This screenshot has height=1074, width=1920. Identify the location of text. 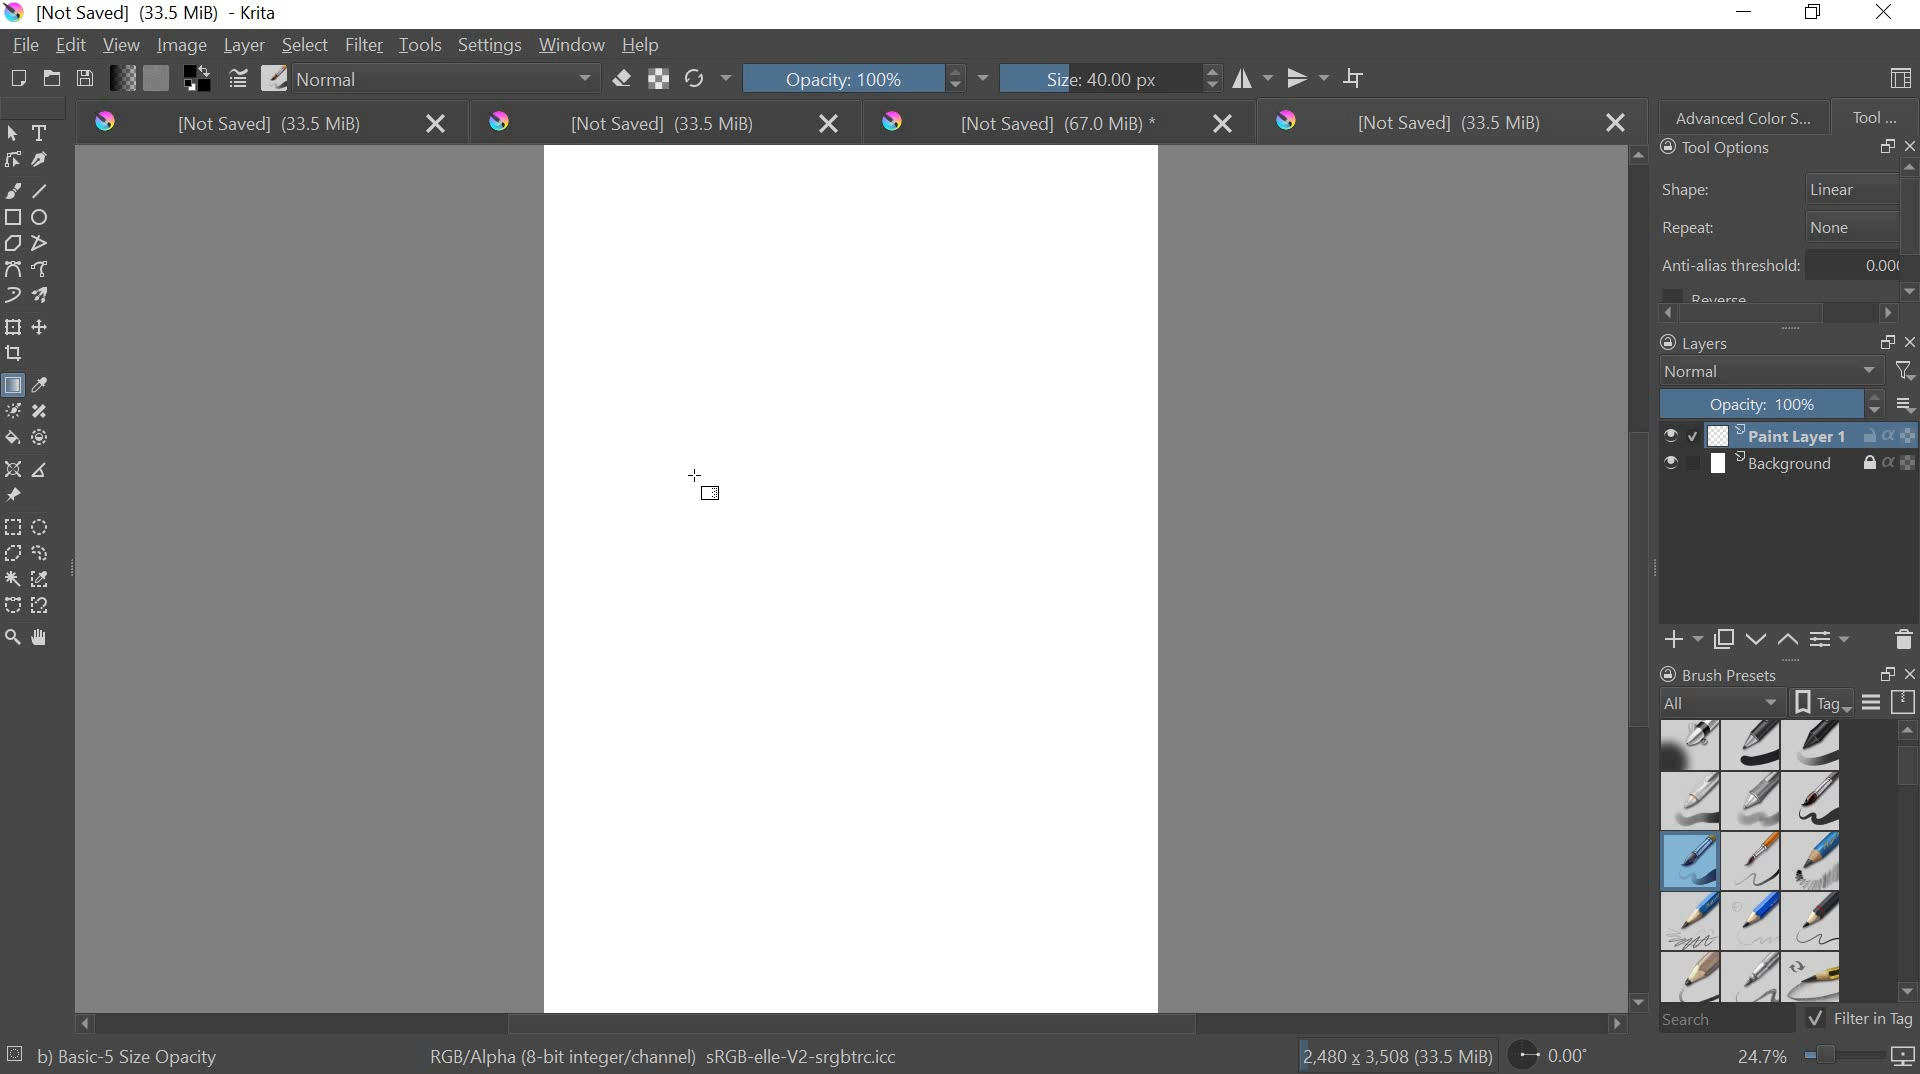
(44, 133).